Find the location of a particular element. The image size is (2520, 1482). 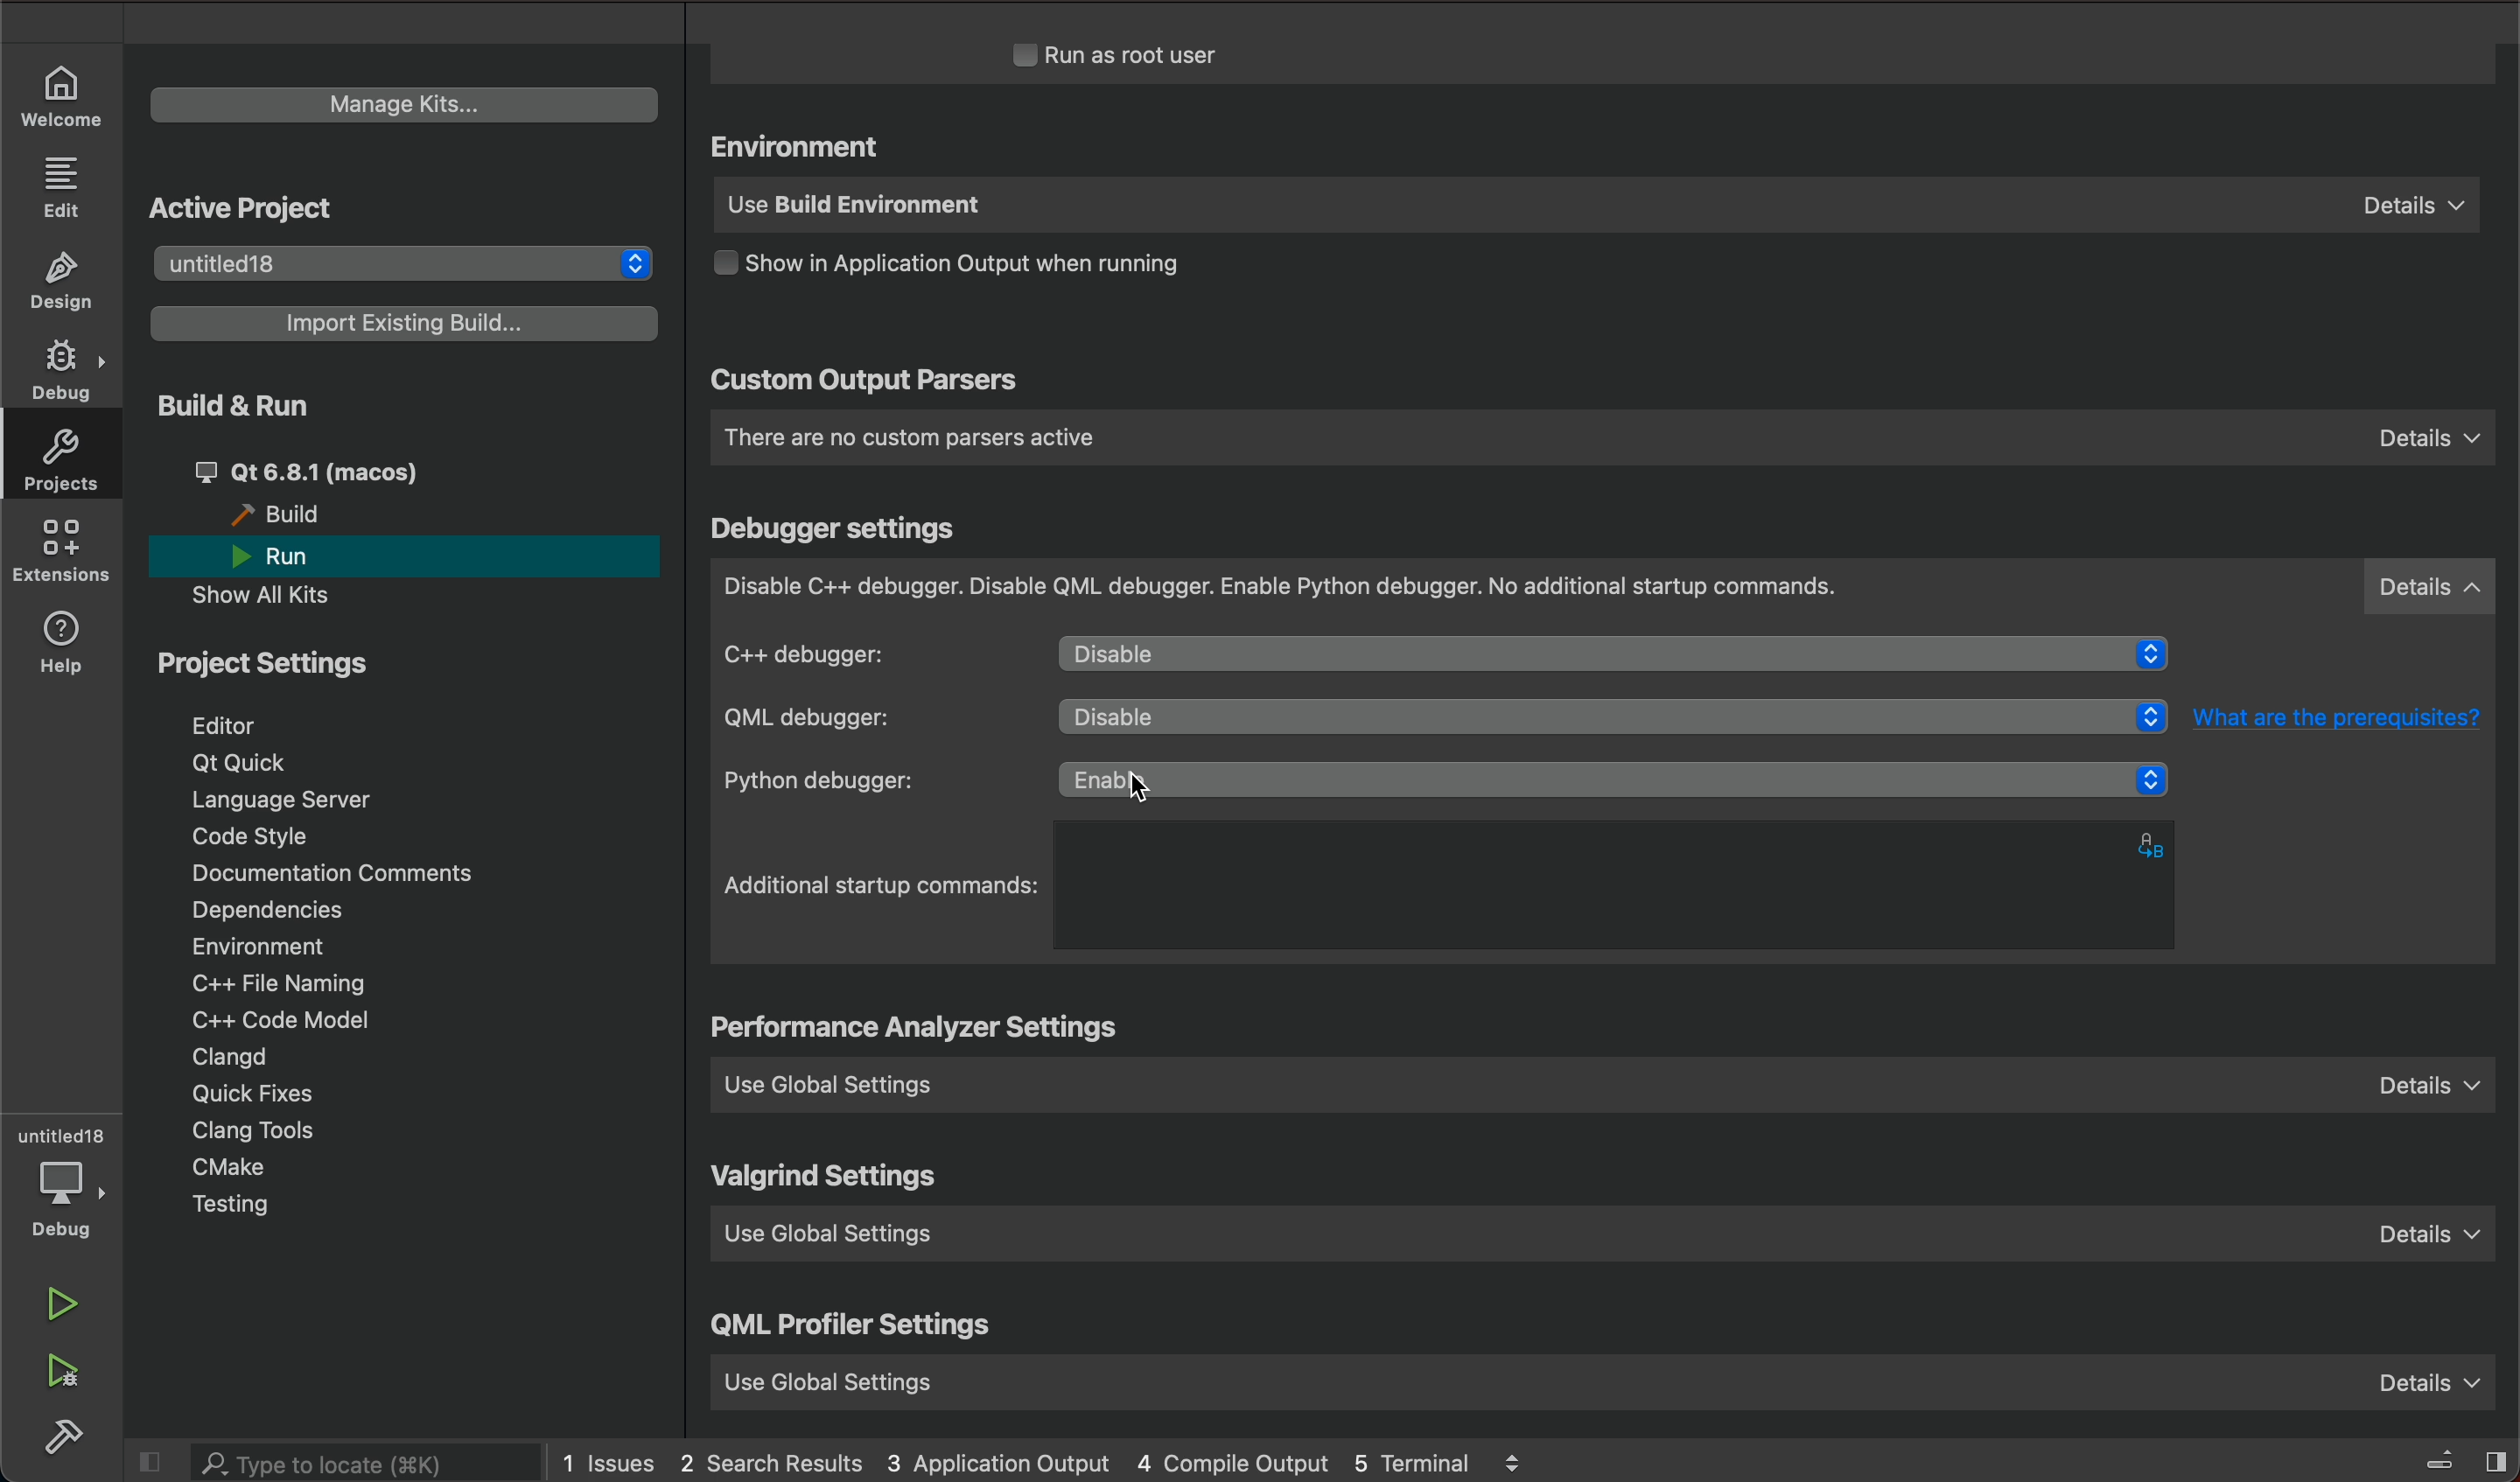

close slidebar is located at coordinates (158, 1462).